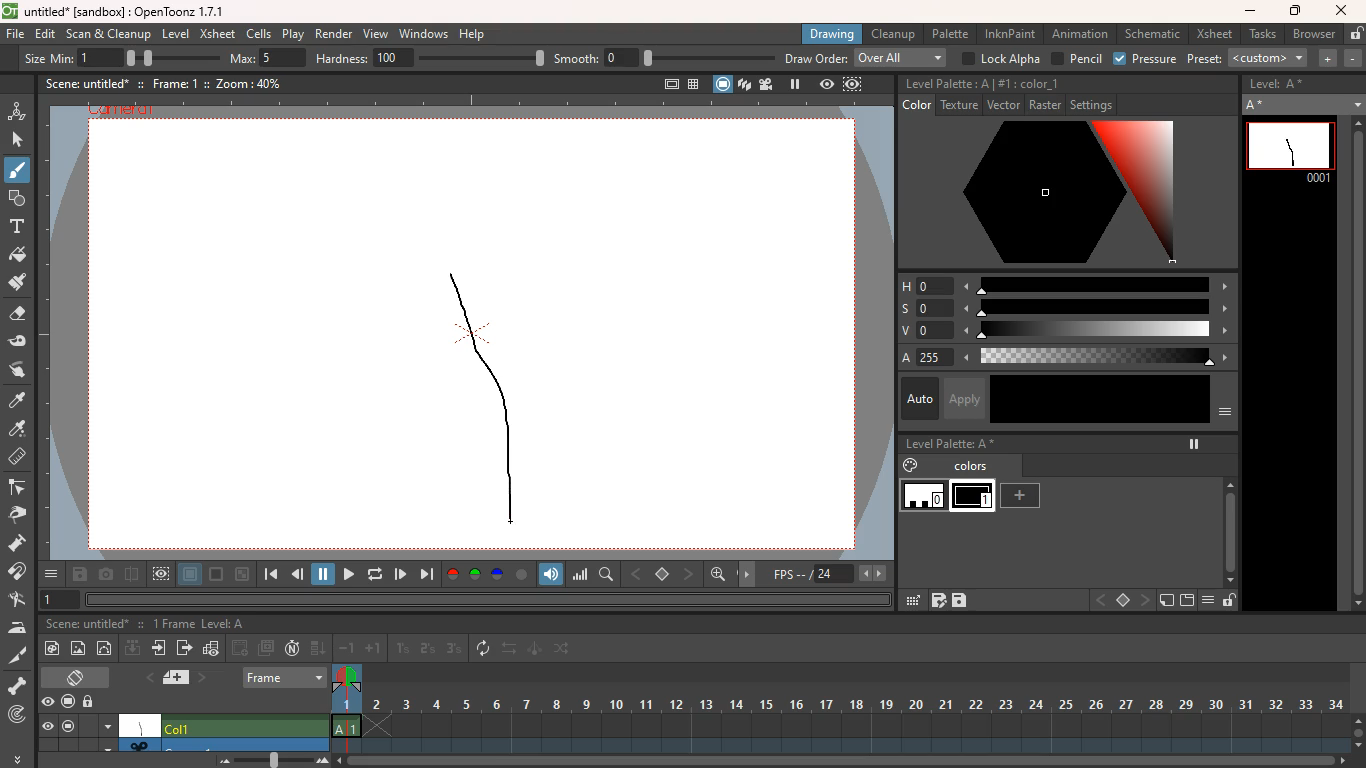 The height and width of the screenshot is (768, 1366). I want to click on fps, so click(827, 574).